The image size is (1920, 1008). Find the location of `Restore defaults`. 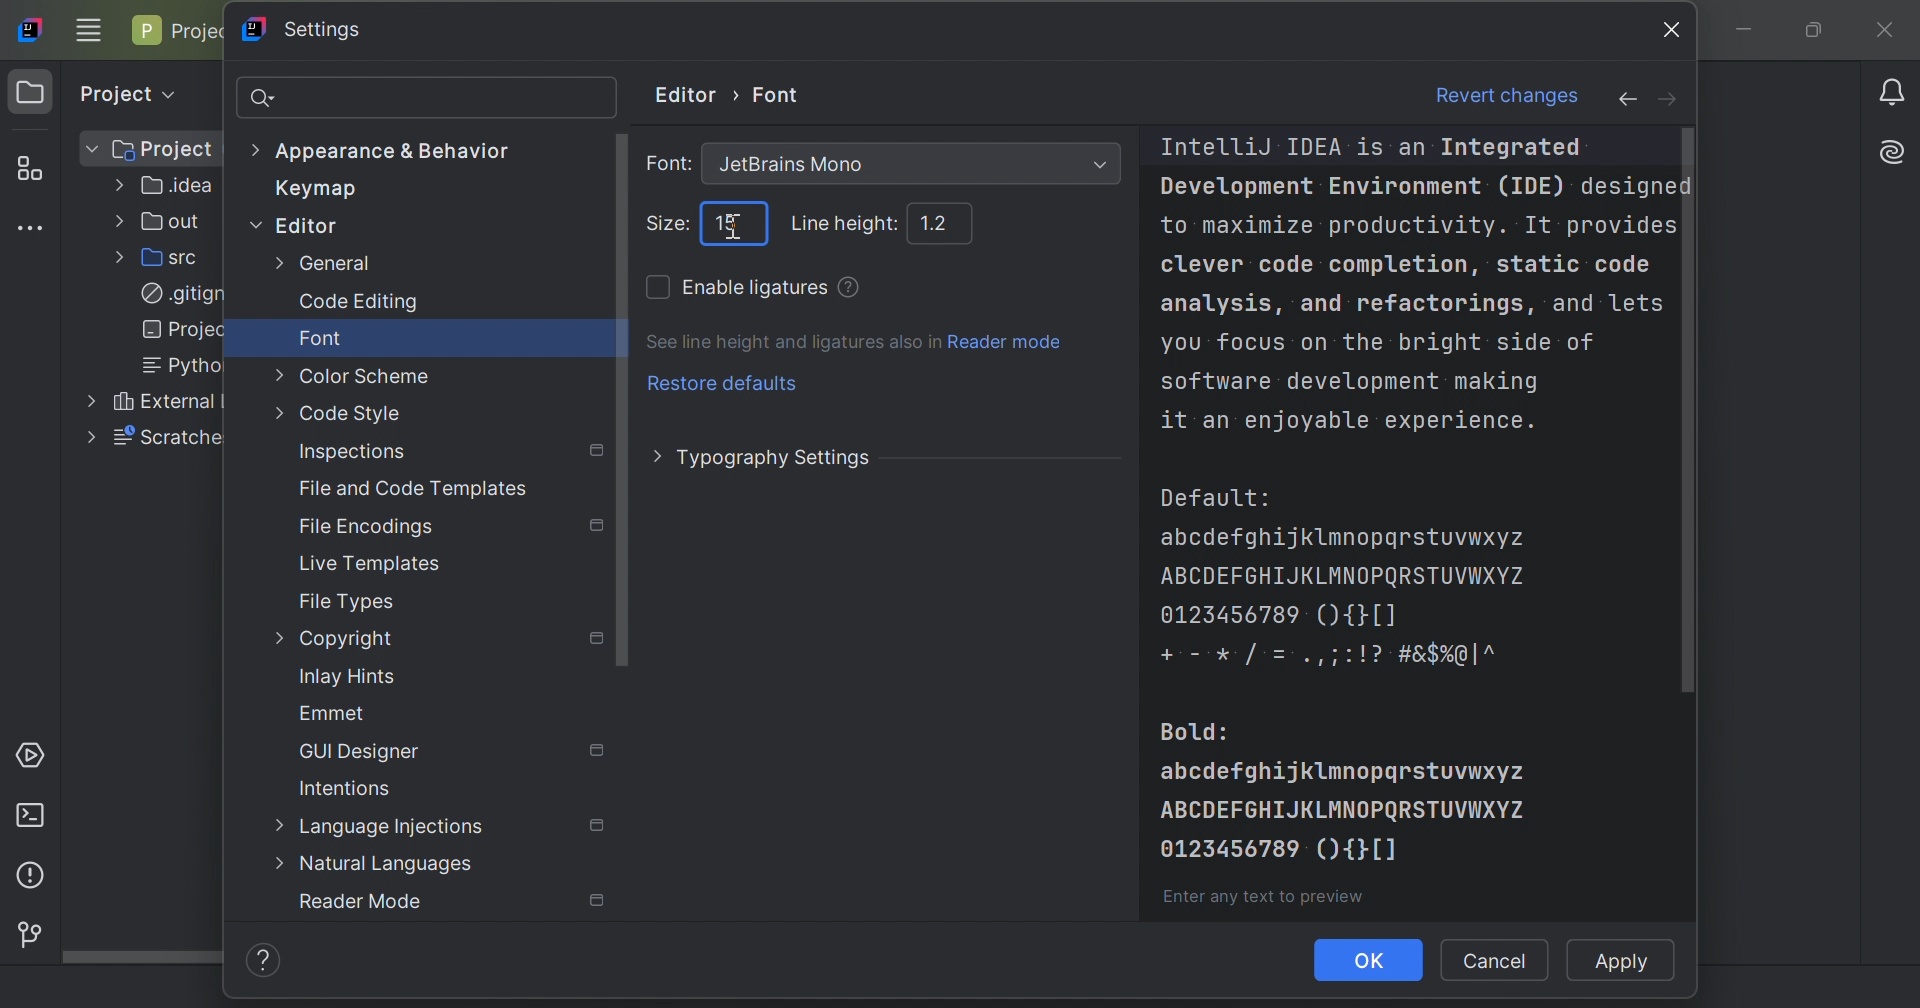

Restore defaults is located at coordinates (731, 383).